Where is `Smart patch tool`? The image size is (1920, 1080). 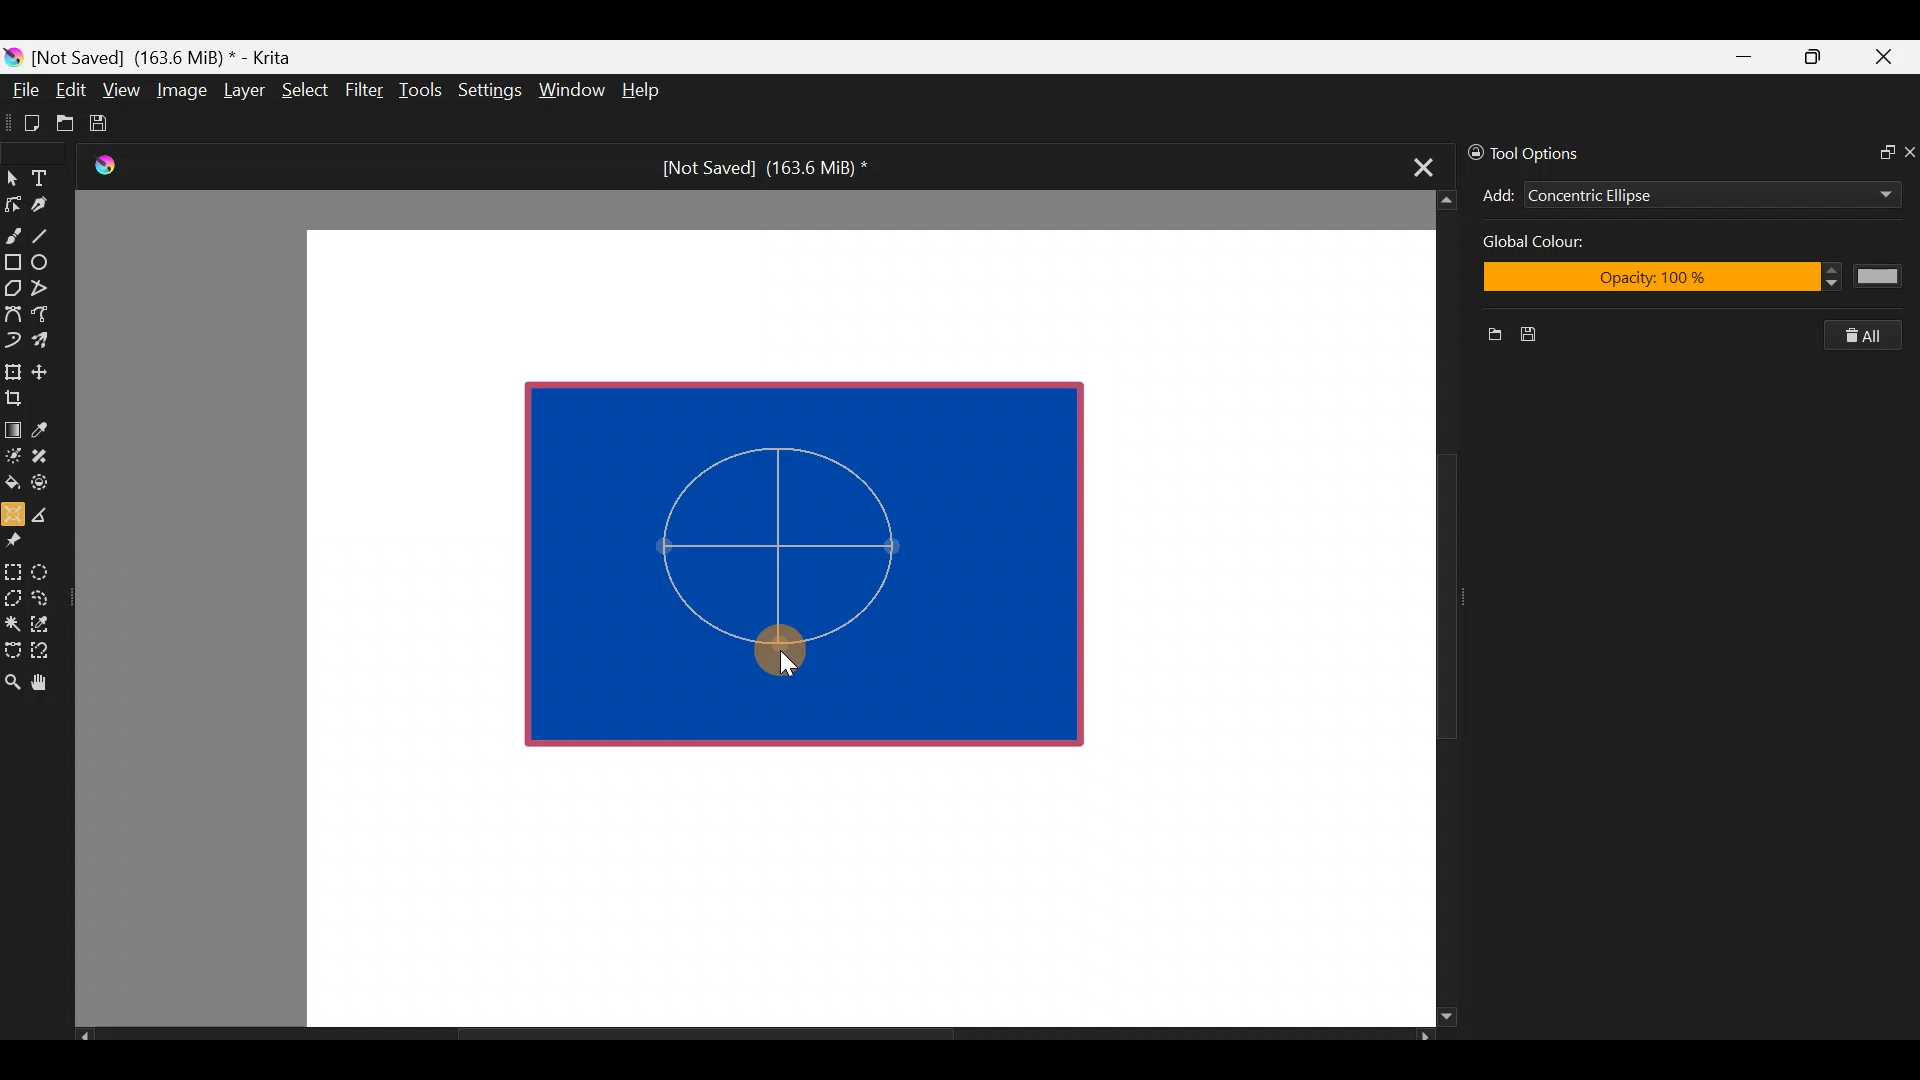 Smart patch tool is located at coordinates (46, 455).